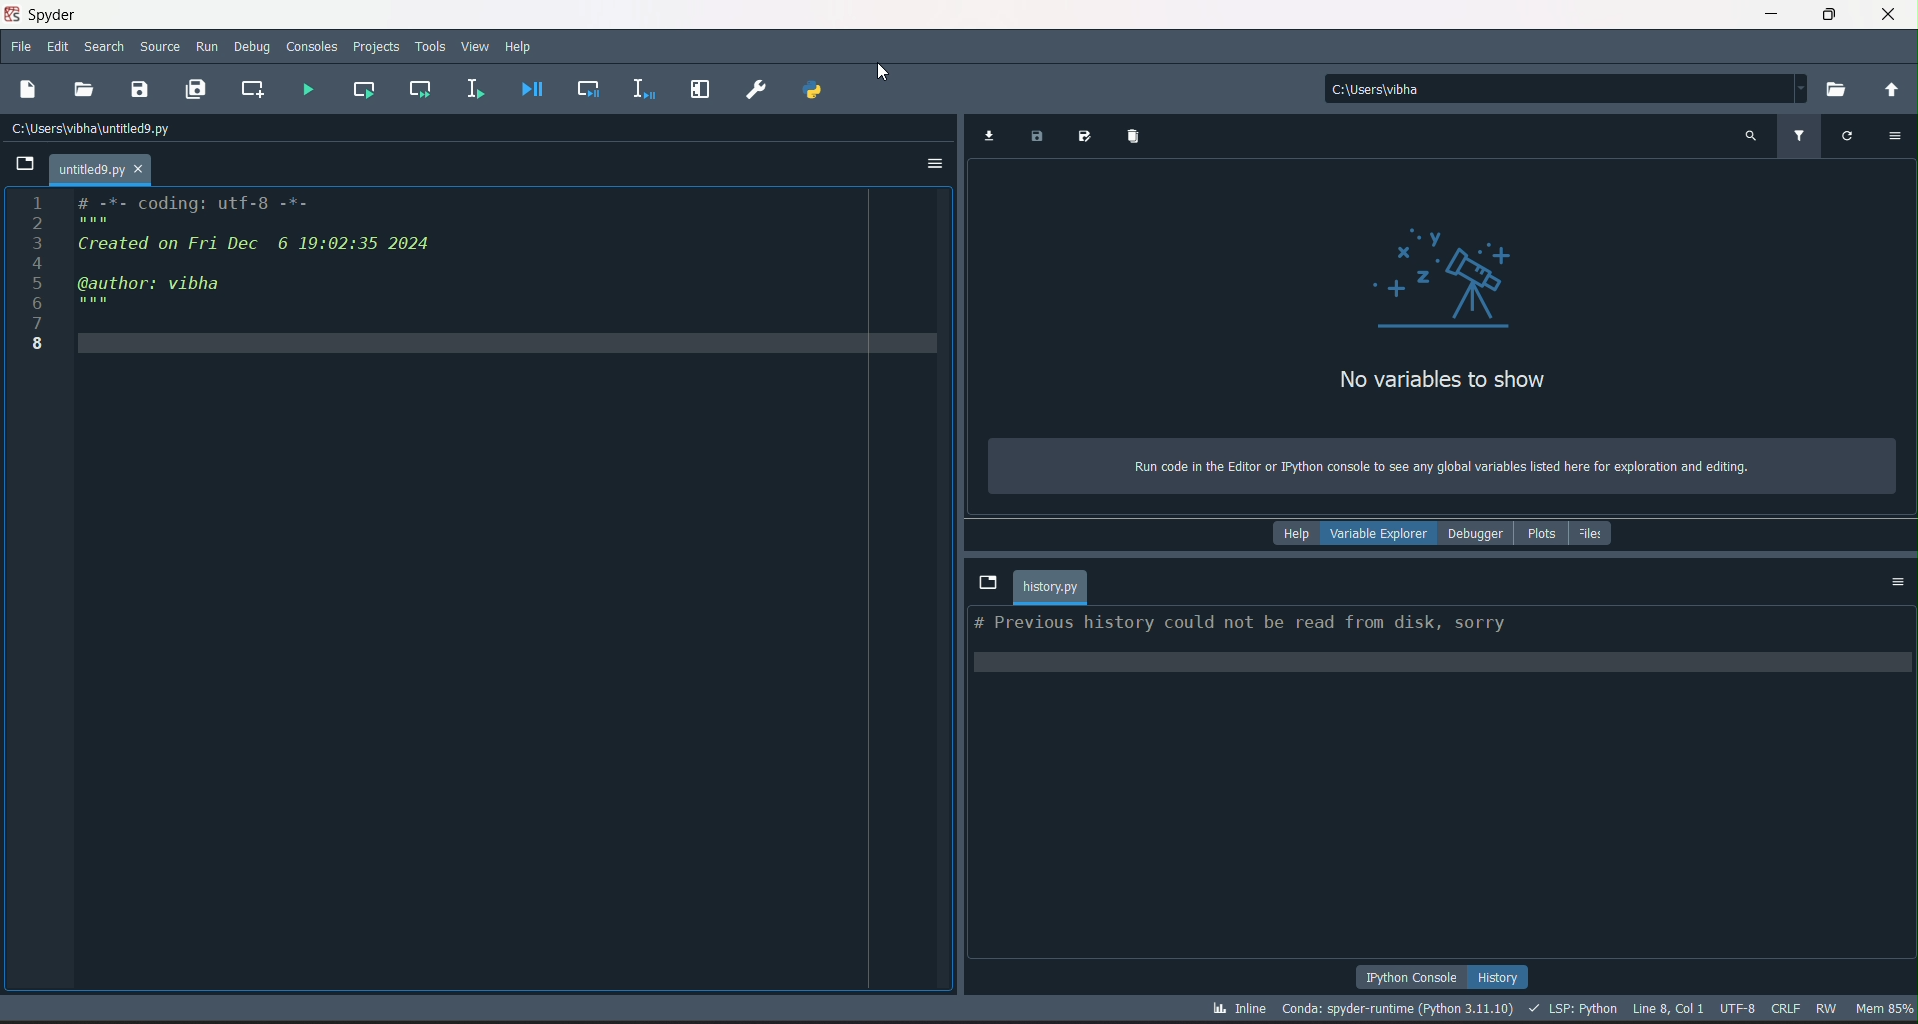 Image resolution: width=1918 pixels, height=1024 pixels. What do you see at coordinates (1442, 380) in the screenshot?
I see `text` at bounding box center [1442, 380].